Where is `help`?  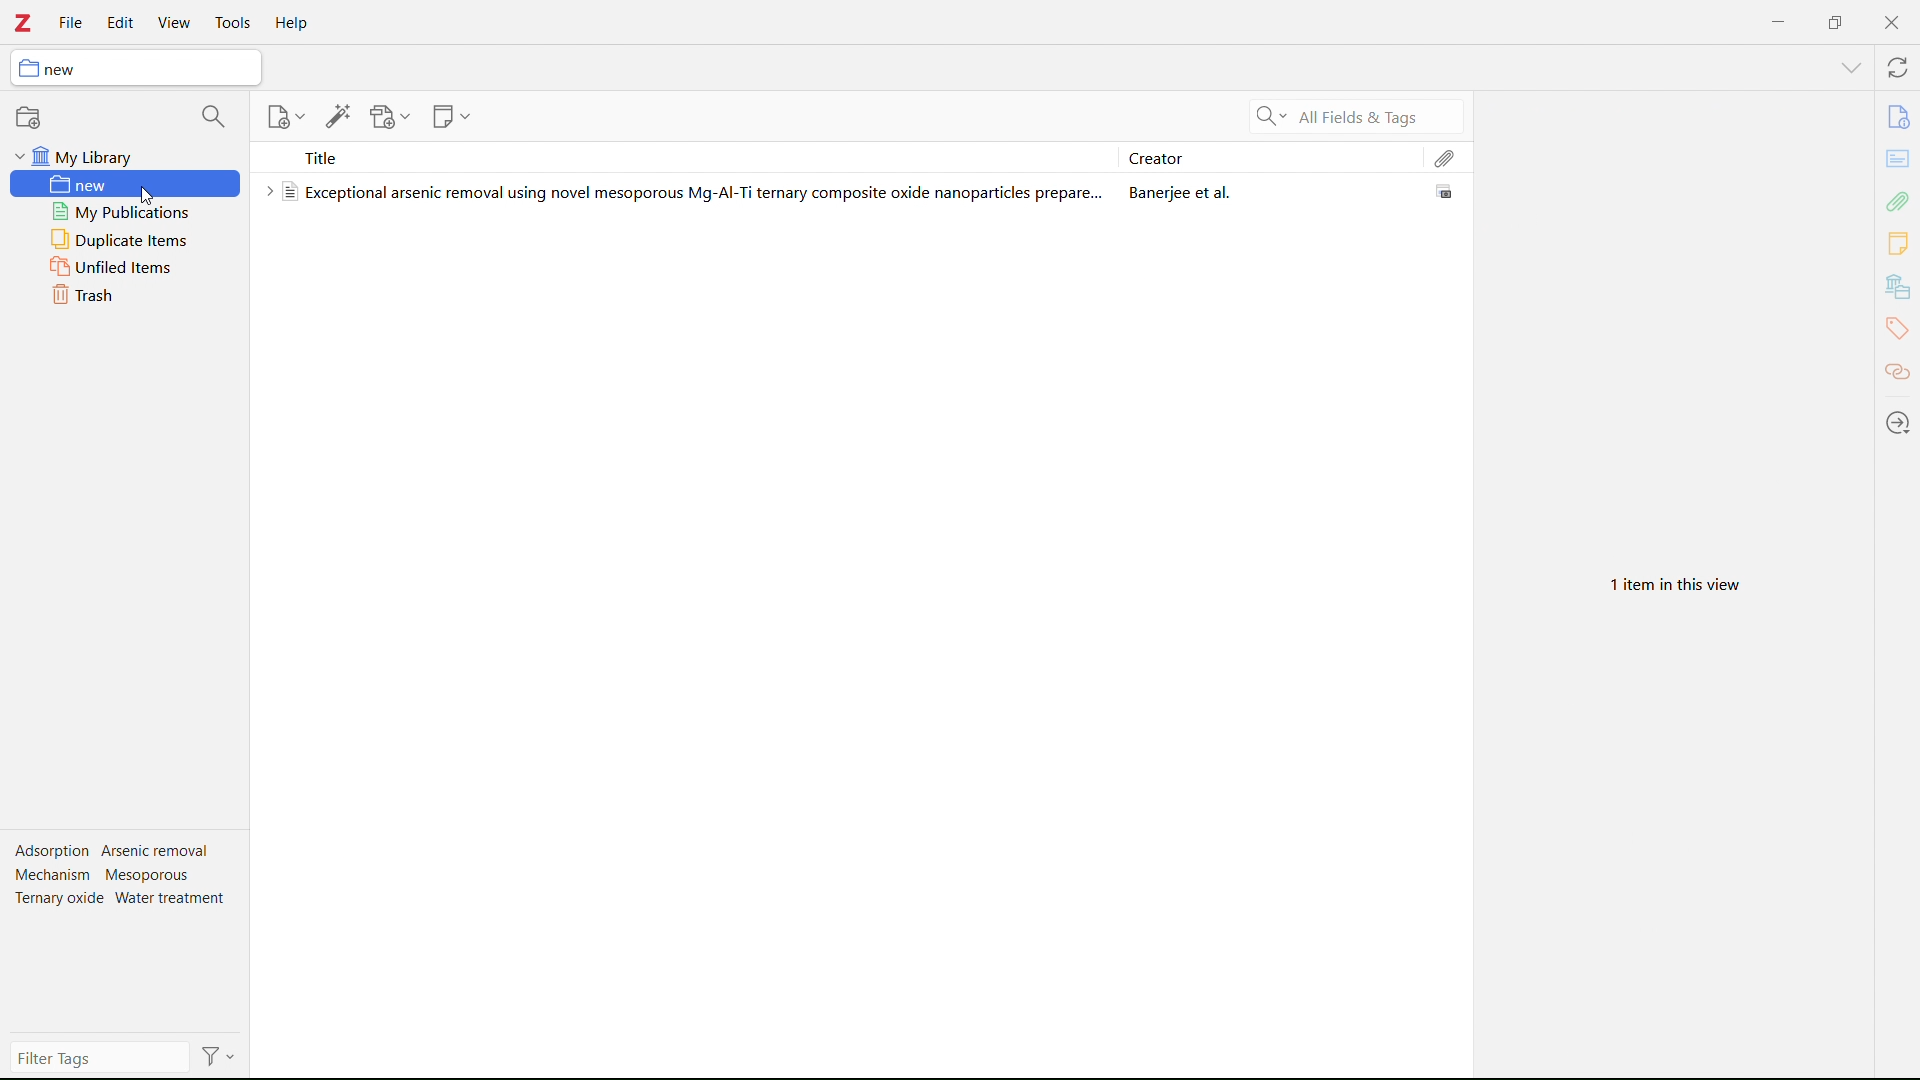
help is located at coordinates (292, 22).